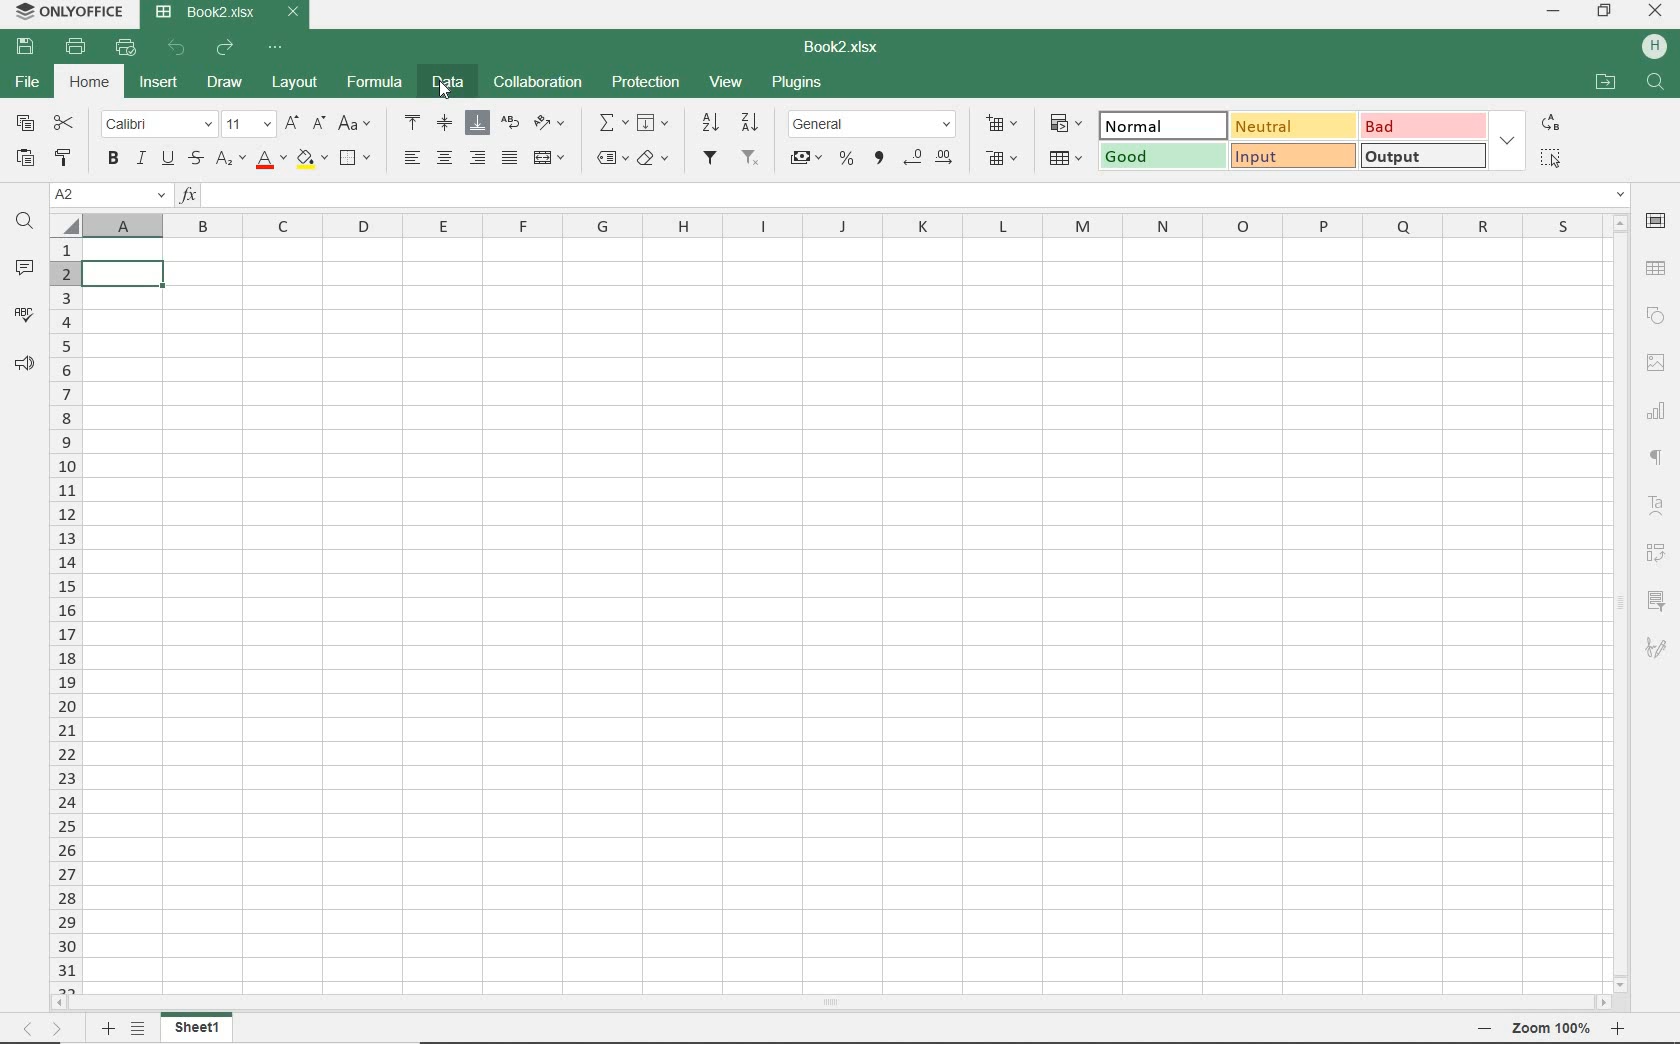 The height and width of the screenshot is (1044, 1680). I want to click on PIVOT TABLE, so click(1654, 553).